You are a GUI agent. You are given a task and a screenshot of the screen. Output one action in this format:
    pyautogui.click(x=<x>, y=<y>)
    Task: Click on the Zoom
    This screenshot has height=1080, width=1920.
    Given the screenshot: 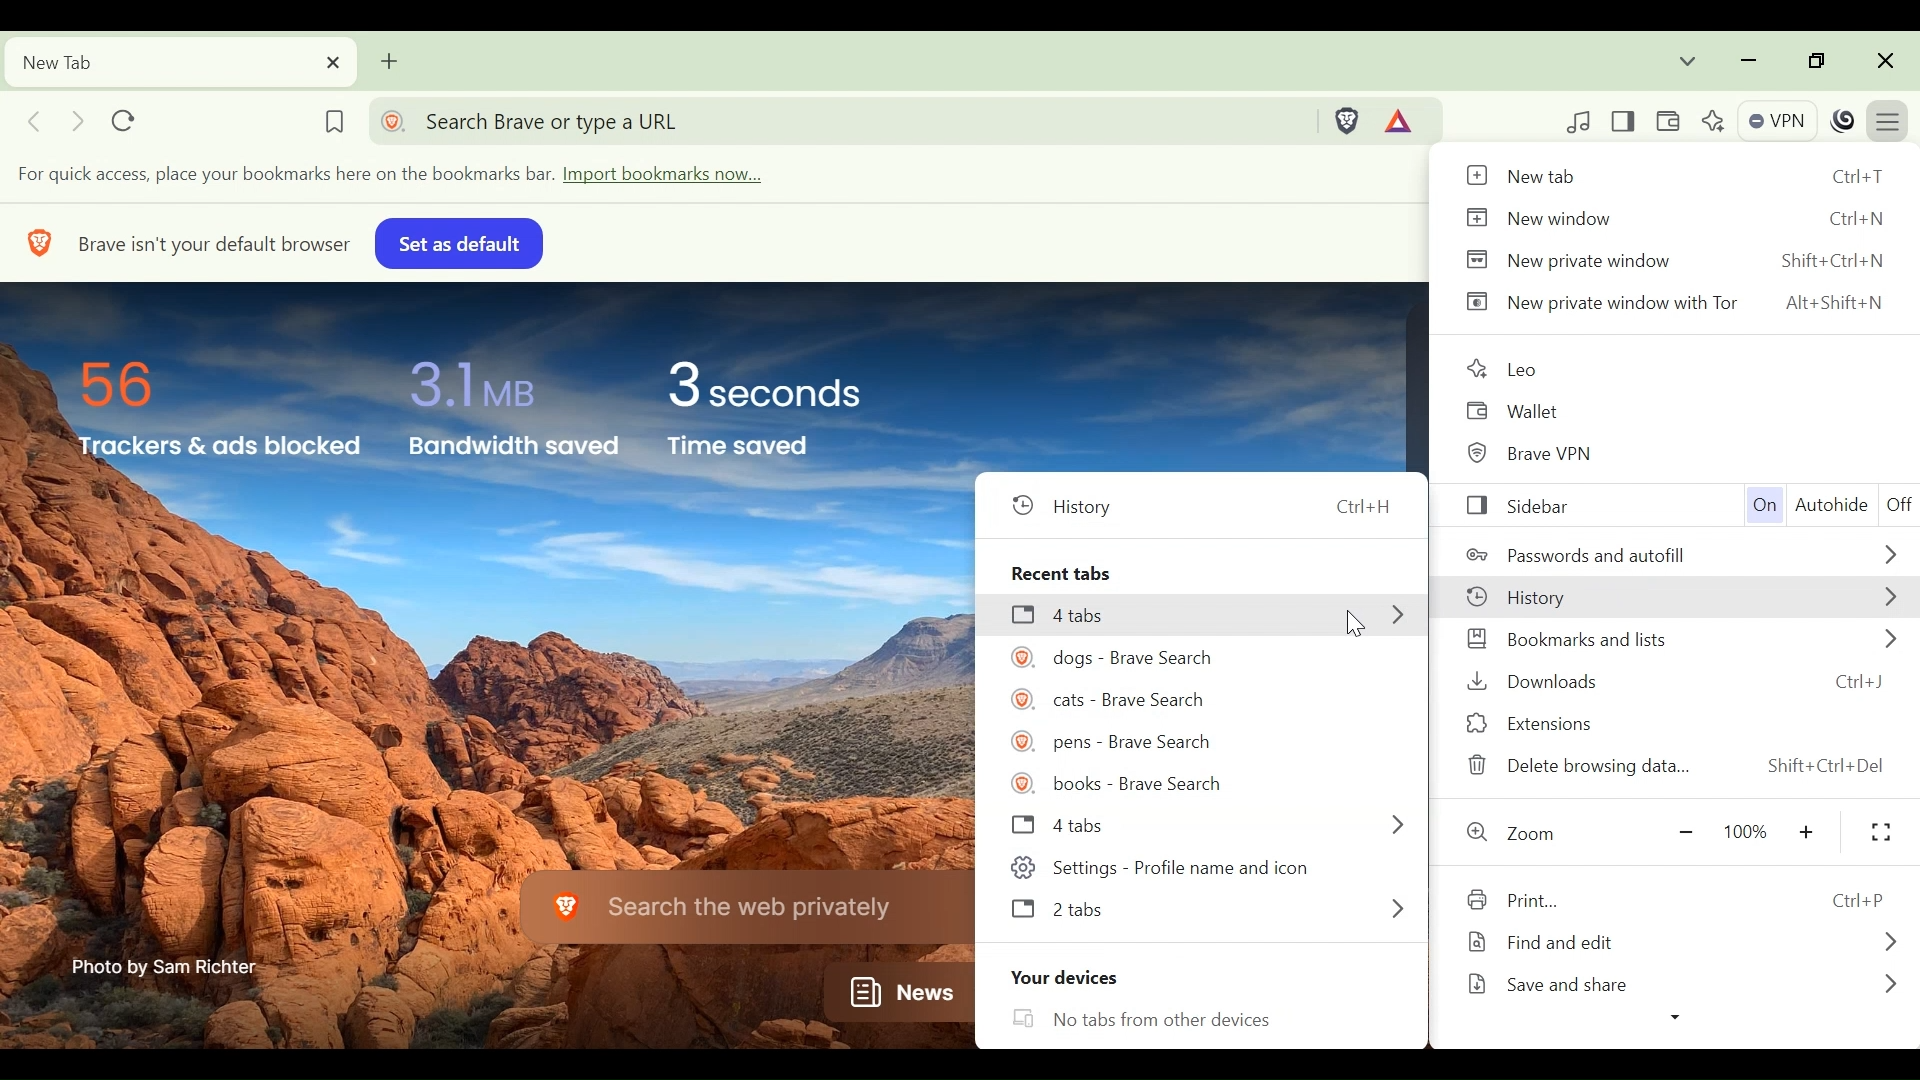 What is the action you would take?
    pyautogui.click(x=1523, y=835)
    